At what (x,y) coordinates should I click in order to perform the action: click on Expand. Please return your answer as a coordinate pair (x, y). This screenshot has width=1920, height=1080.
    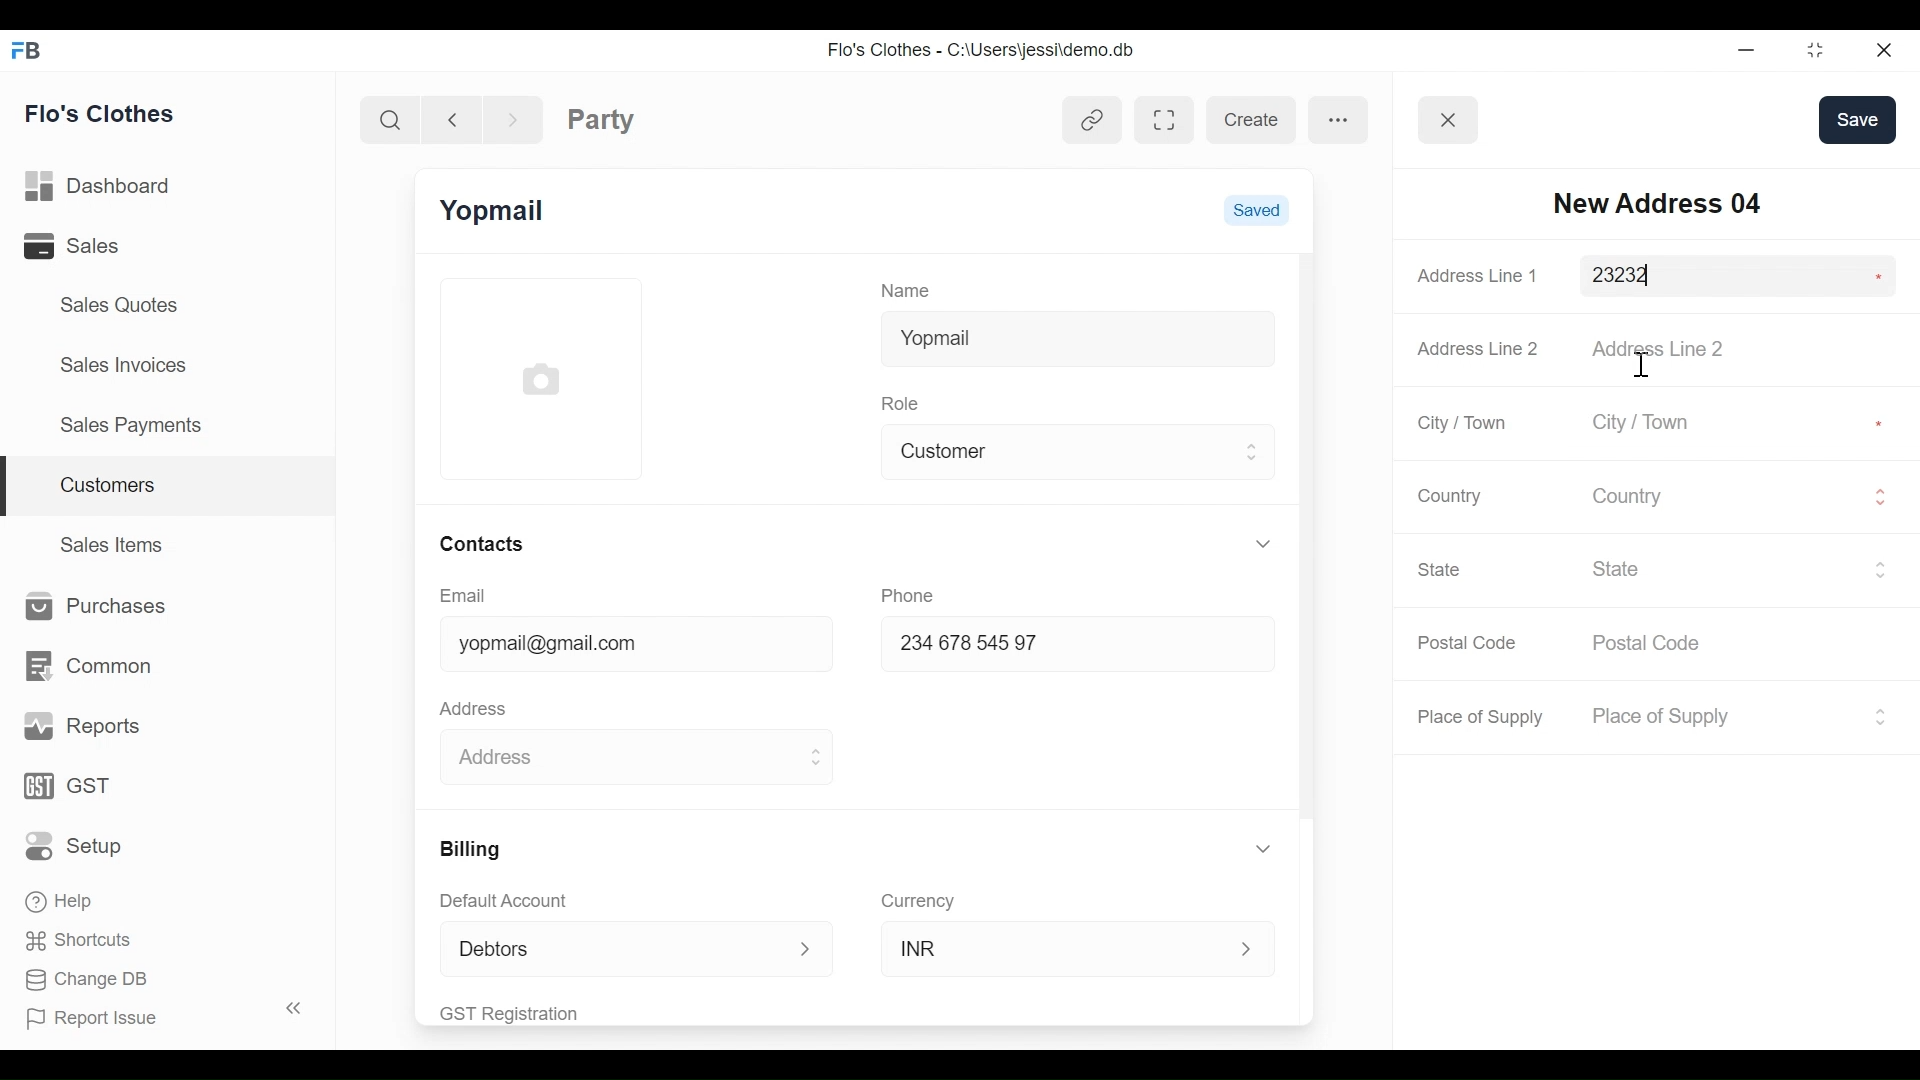
    Looking at the image, I should click on (807, 950).